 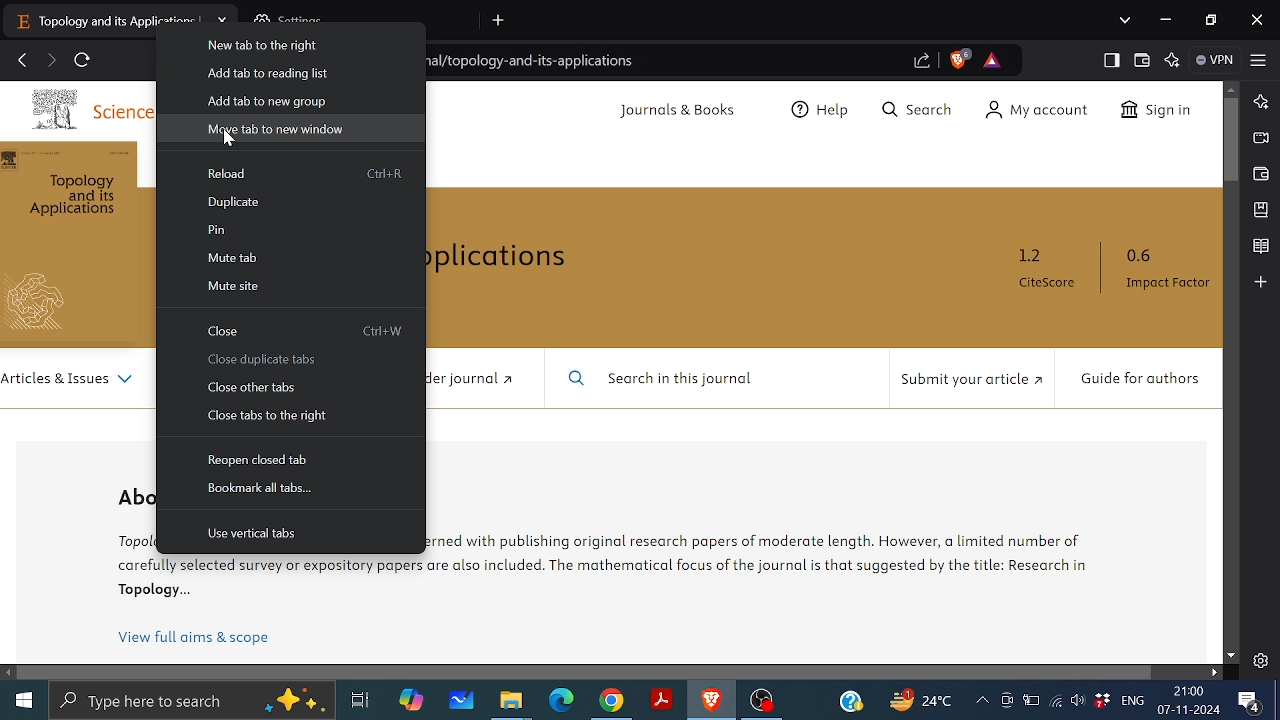 I want to click on , so click(x=1032, y=702).